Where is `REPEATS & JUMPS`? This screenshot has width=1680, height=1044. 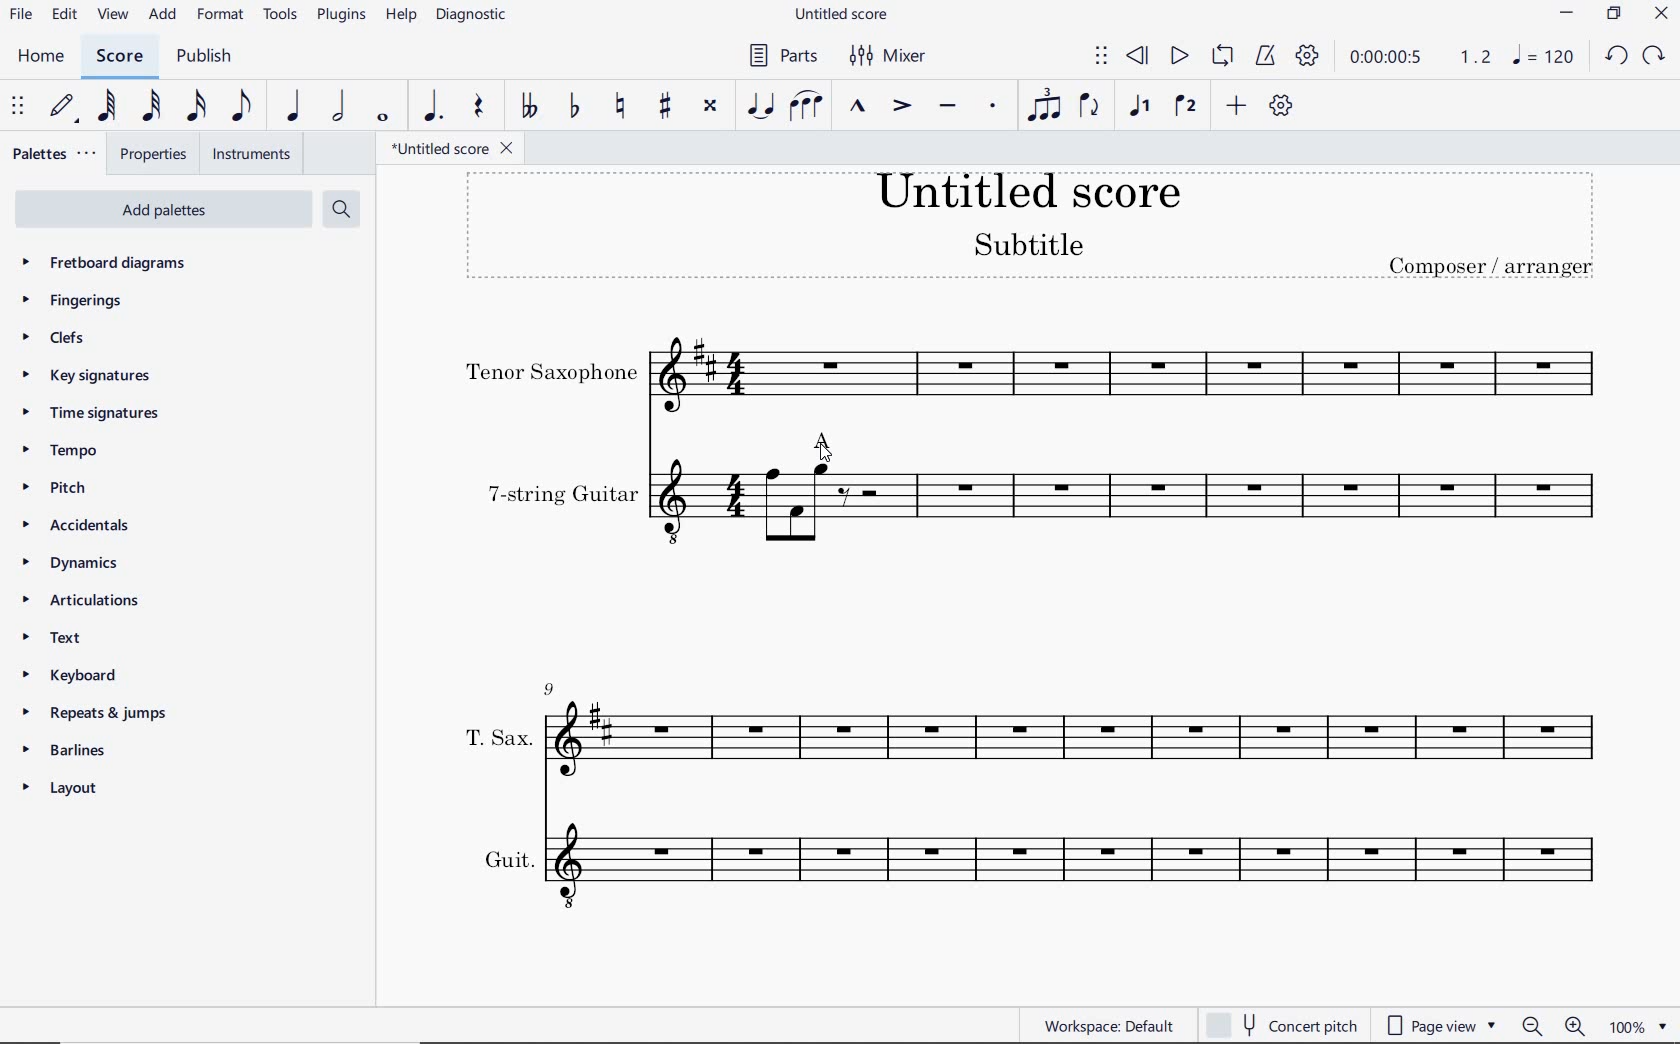 REPEATS & JUMPS is located at coordinates (96, 712).